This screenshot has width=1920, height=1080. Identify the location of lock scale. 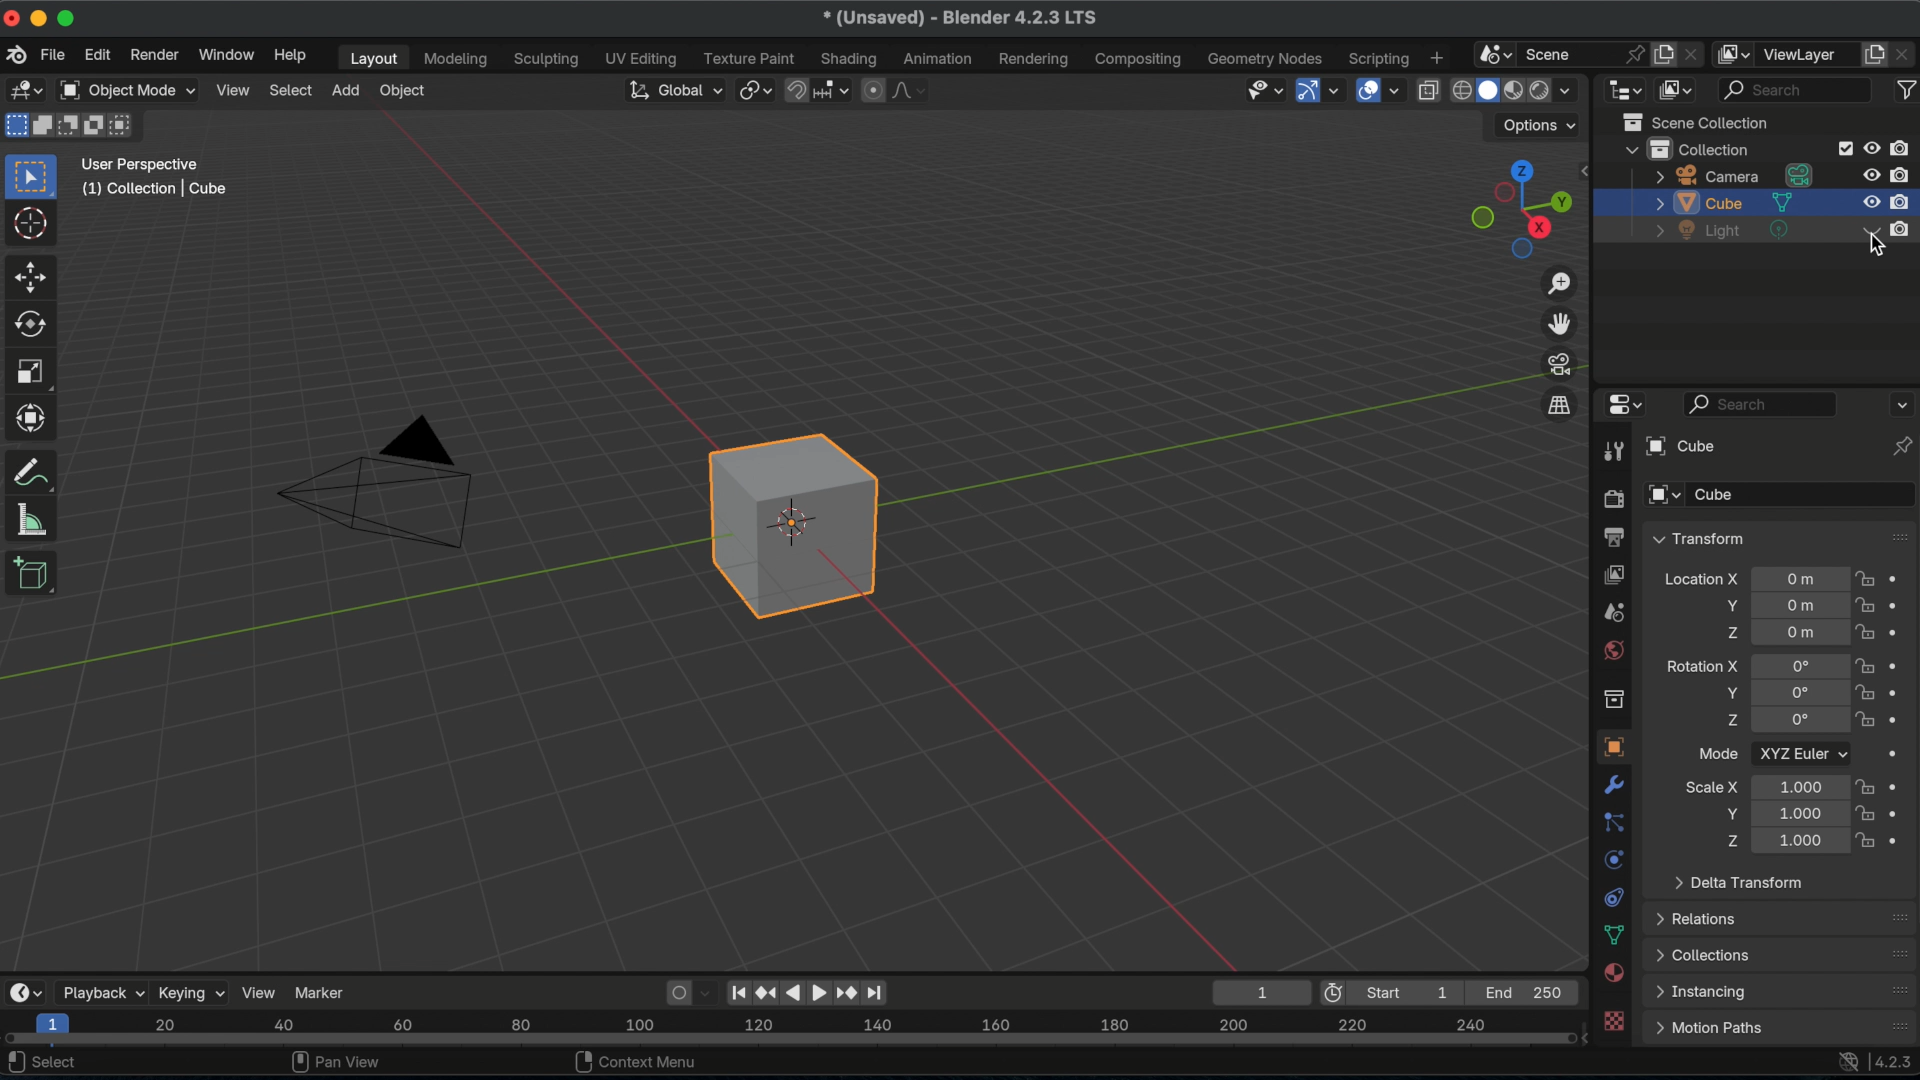
(1865, 786).